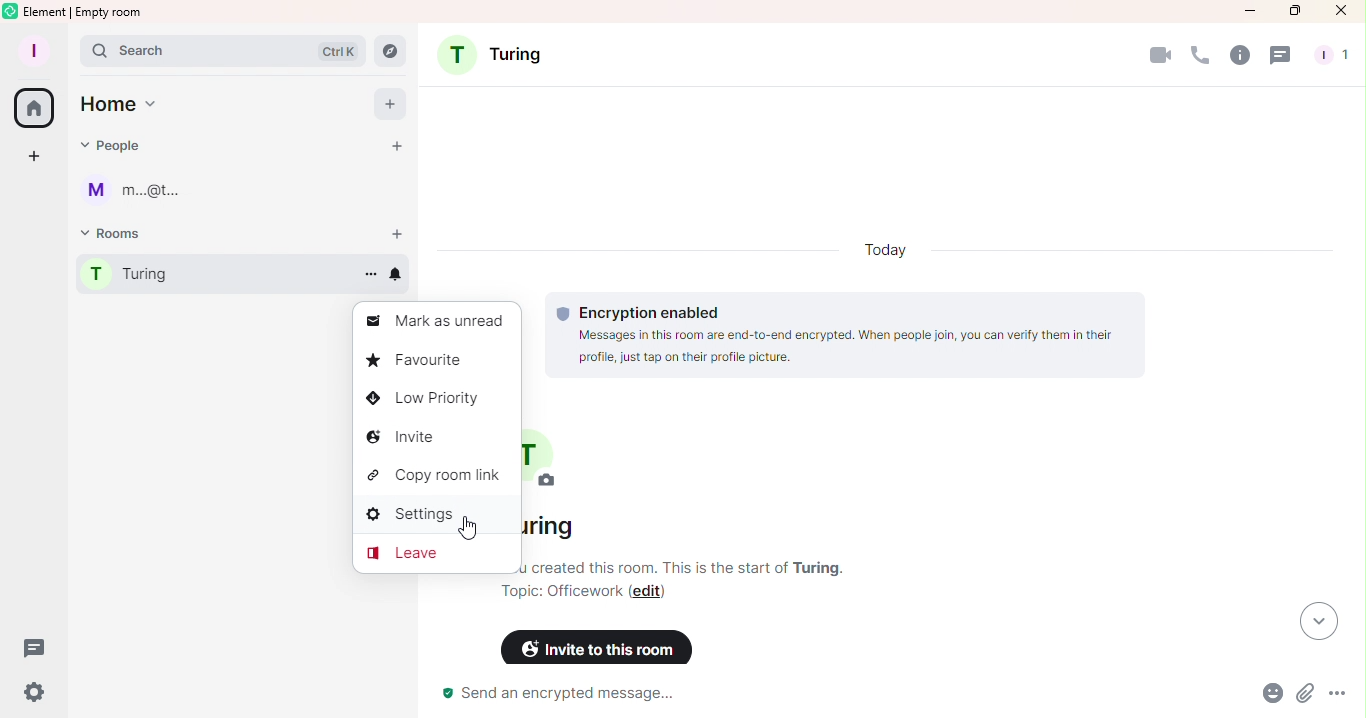 The height and width of the screenshot is (718, 1366). Describe the element at coordinates (193, 278) in the screenshot. I see `Room` at that location.